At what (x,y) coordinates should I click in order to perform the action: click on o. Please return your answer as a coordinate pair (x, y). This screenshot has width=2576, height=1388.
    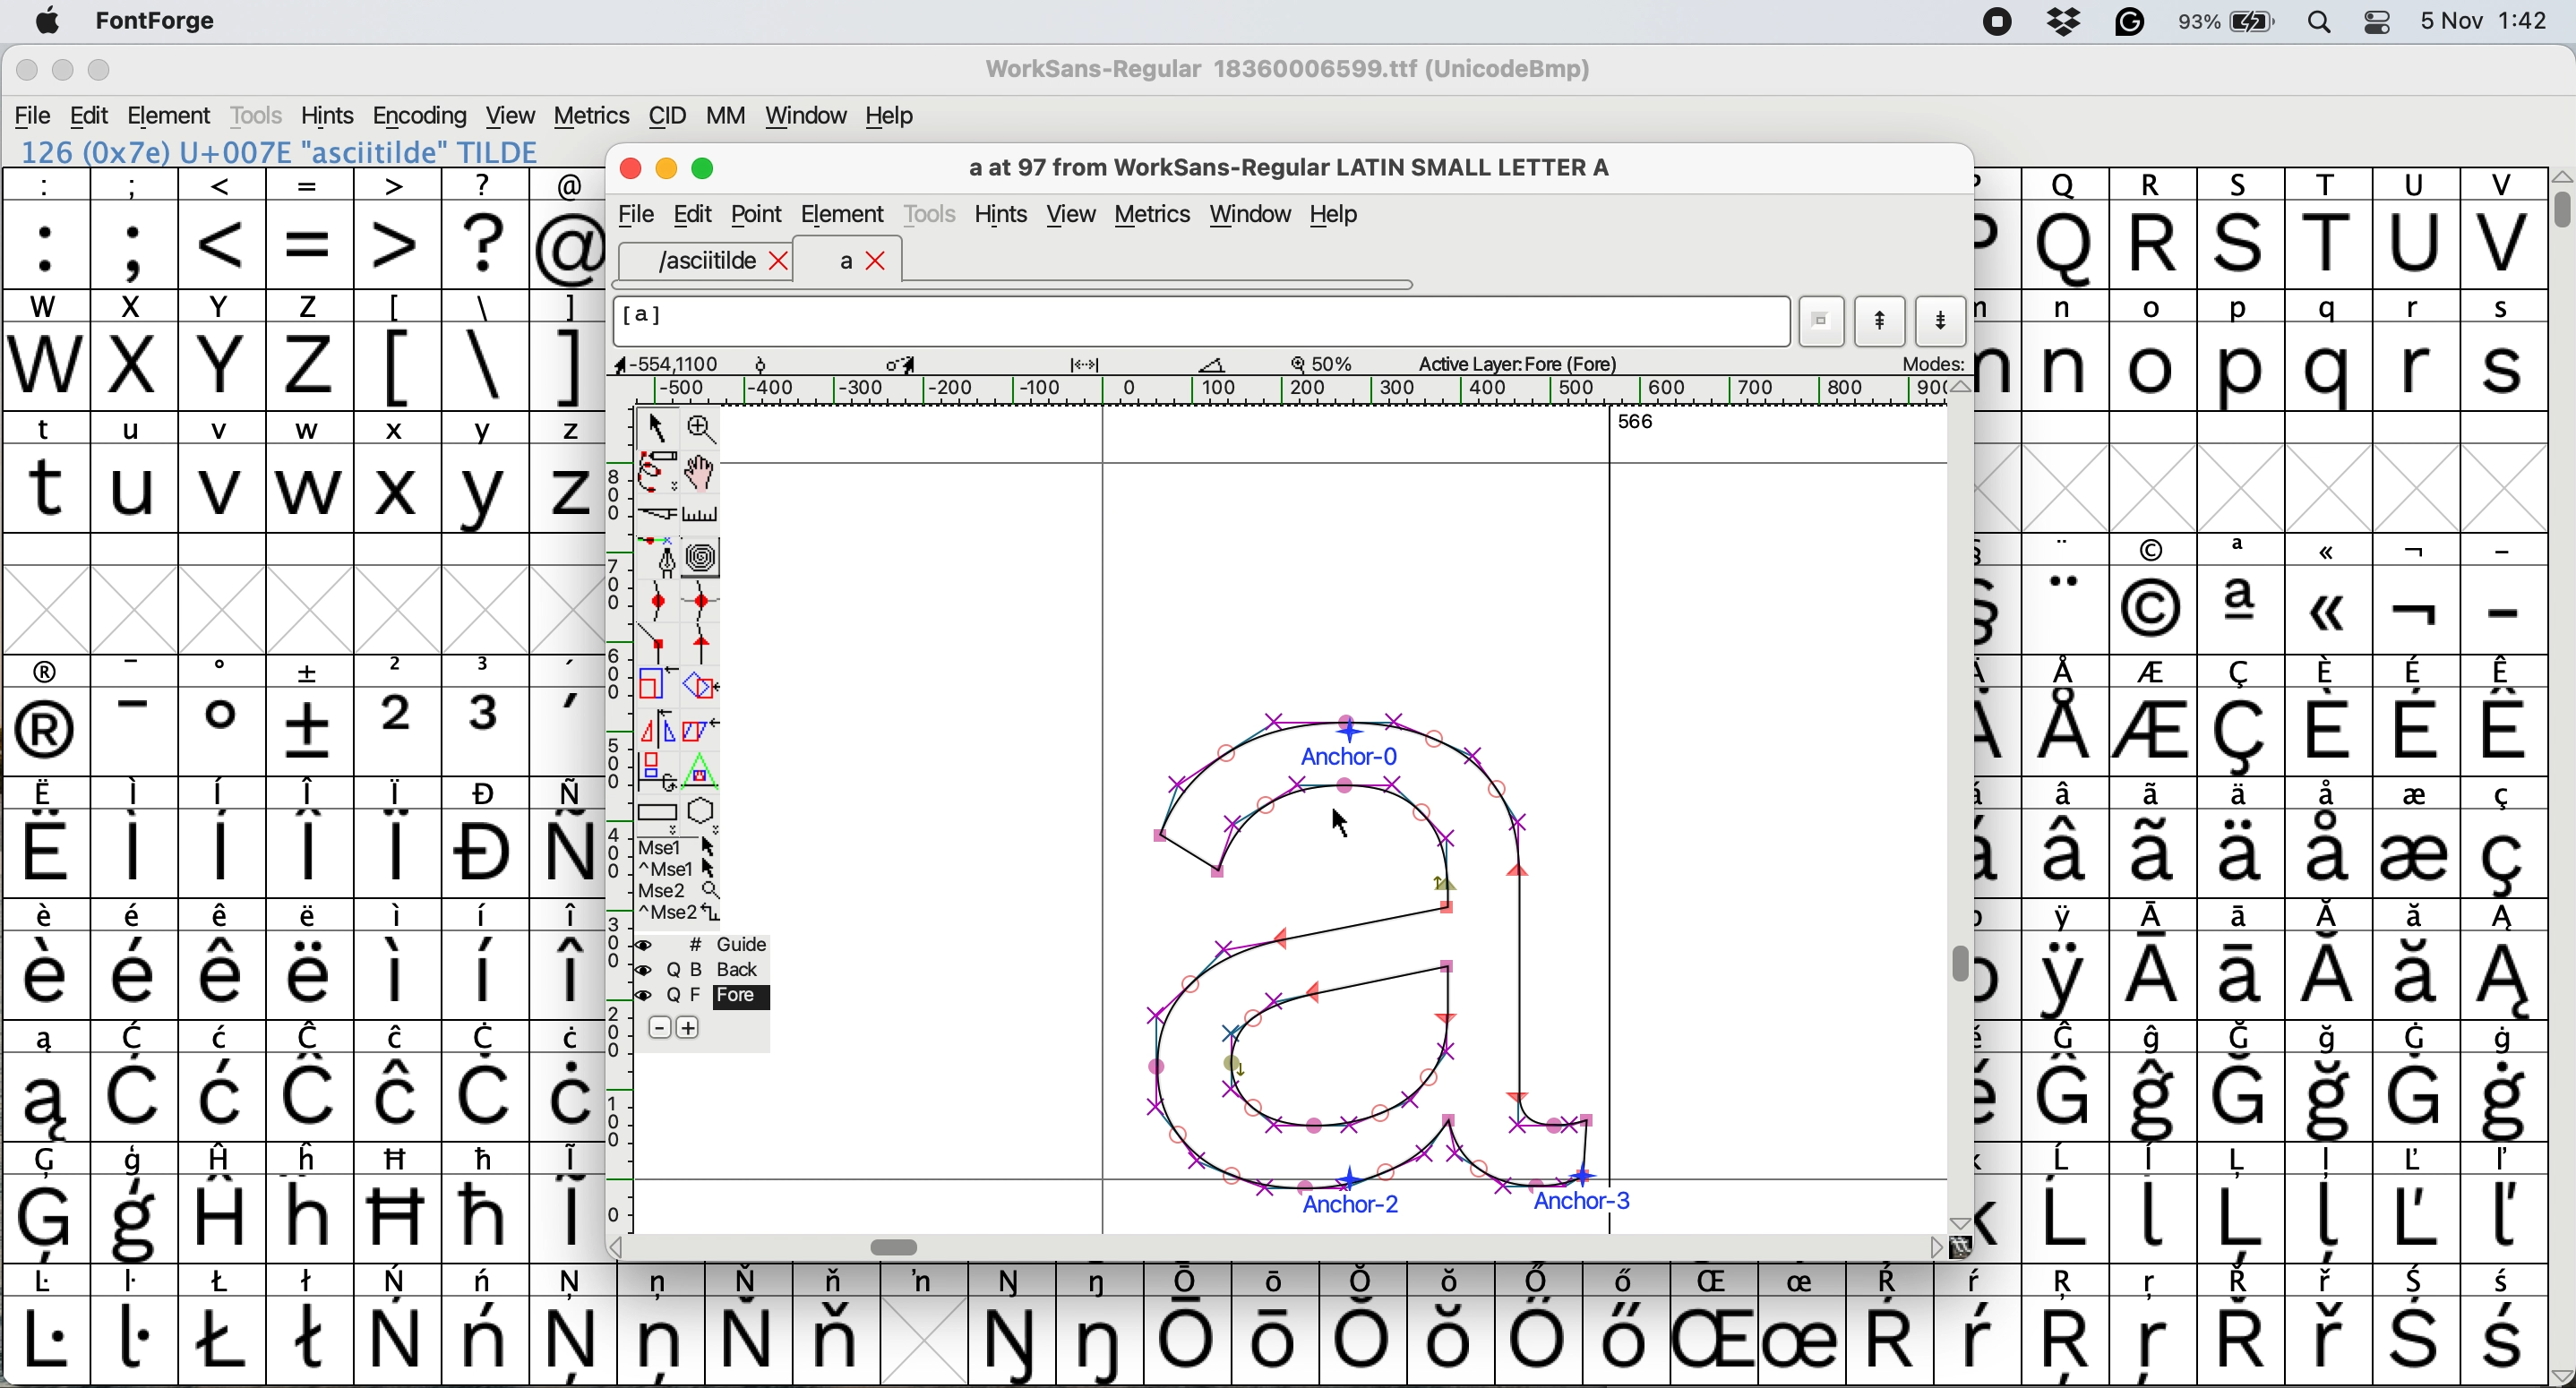
    Looking at the image, I should click on (2155, 354).